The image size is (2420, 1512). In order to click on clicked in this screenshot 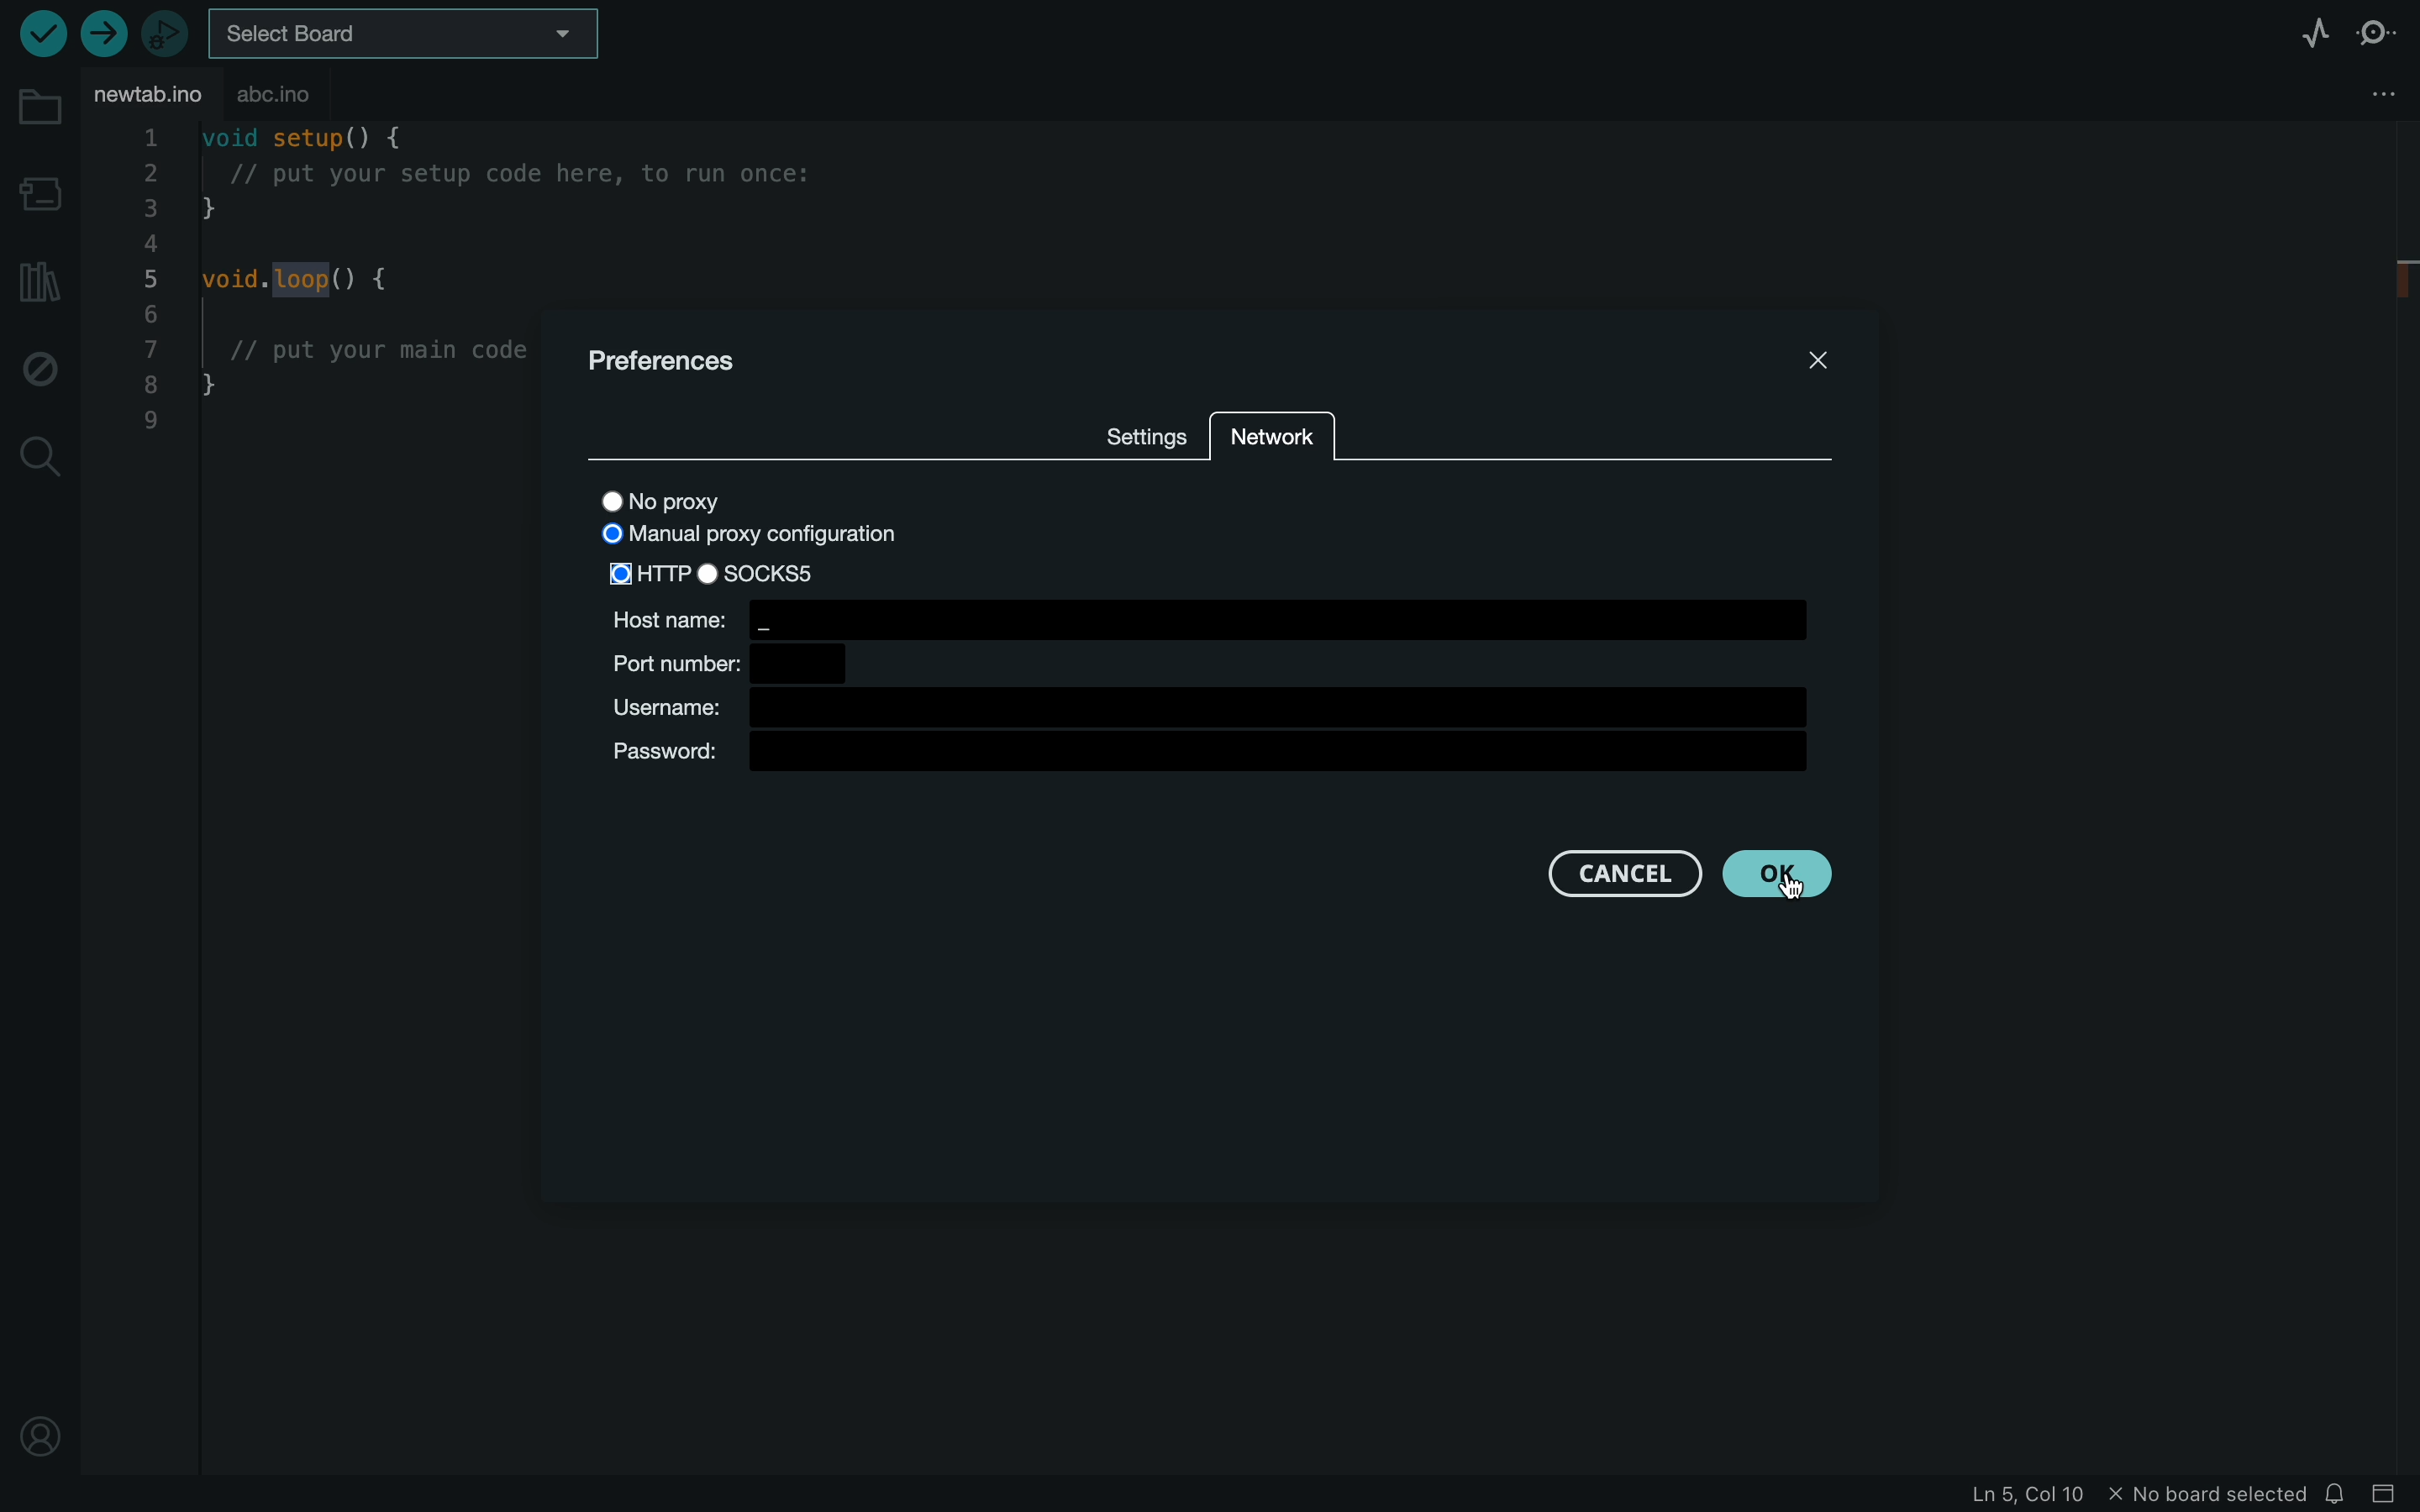, I will do `click(1781, 875)`.